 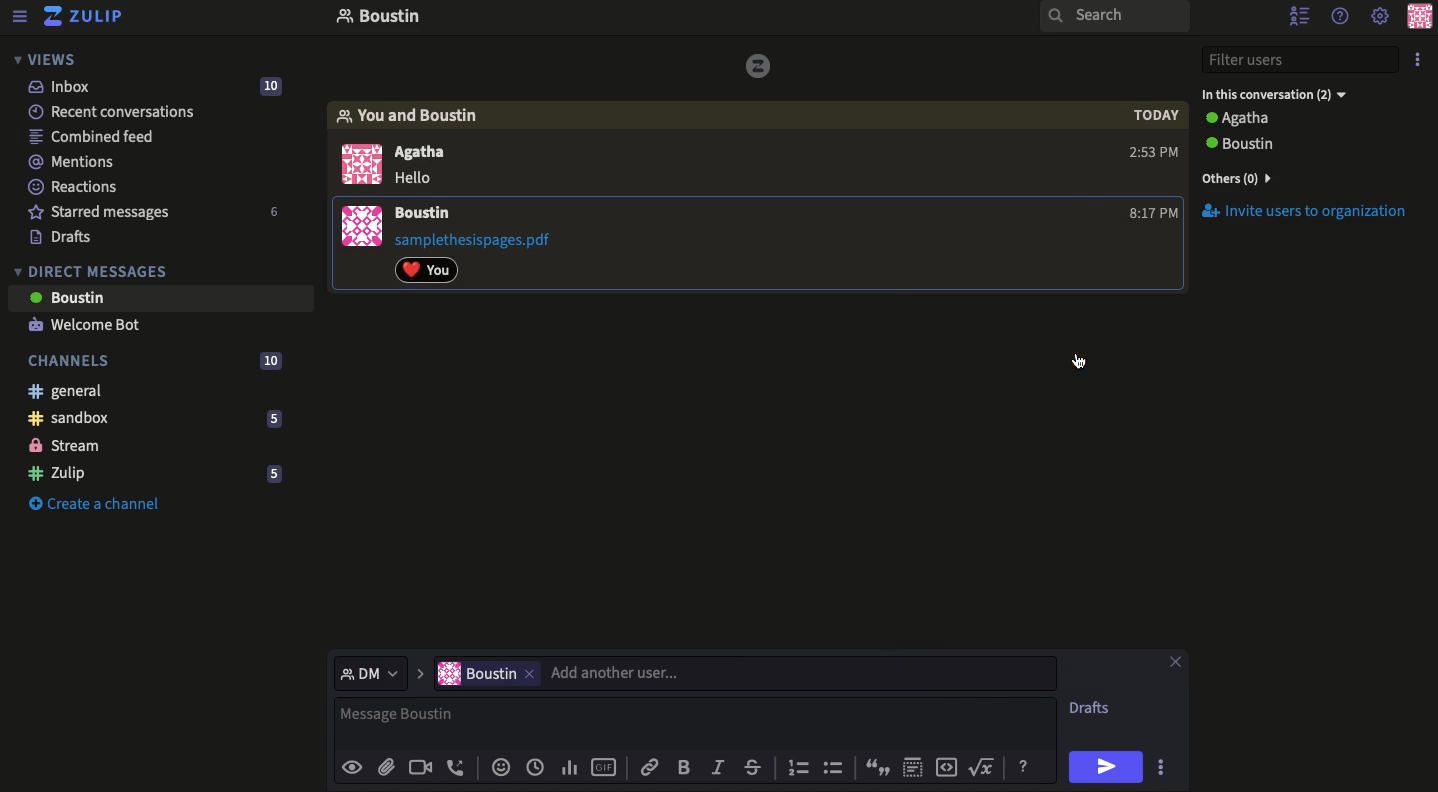 What do you see at coordinates (95, 139) in the screenshot?
I see `Combined feed` at bounding box center [95, 139].